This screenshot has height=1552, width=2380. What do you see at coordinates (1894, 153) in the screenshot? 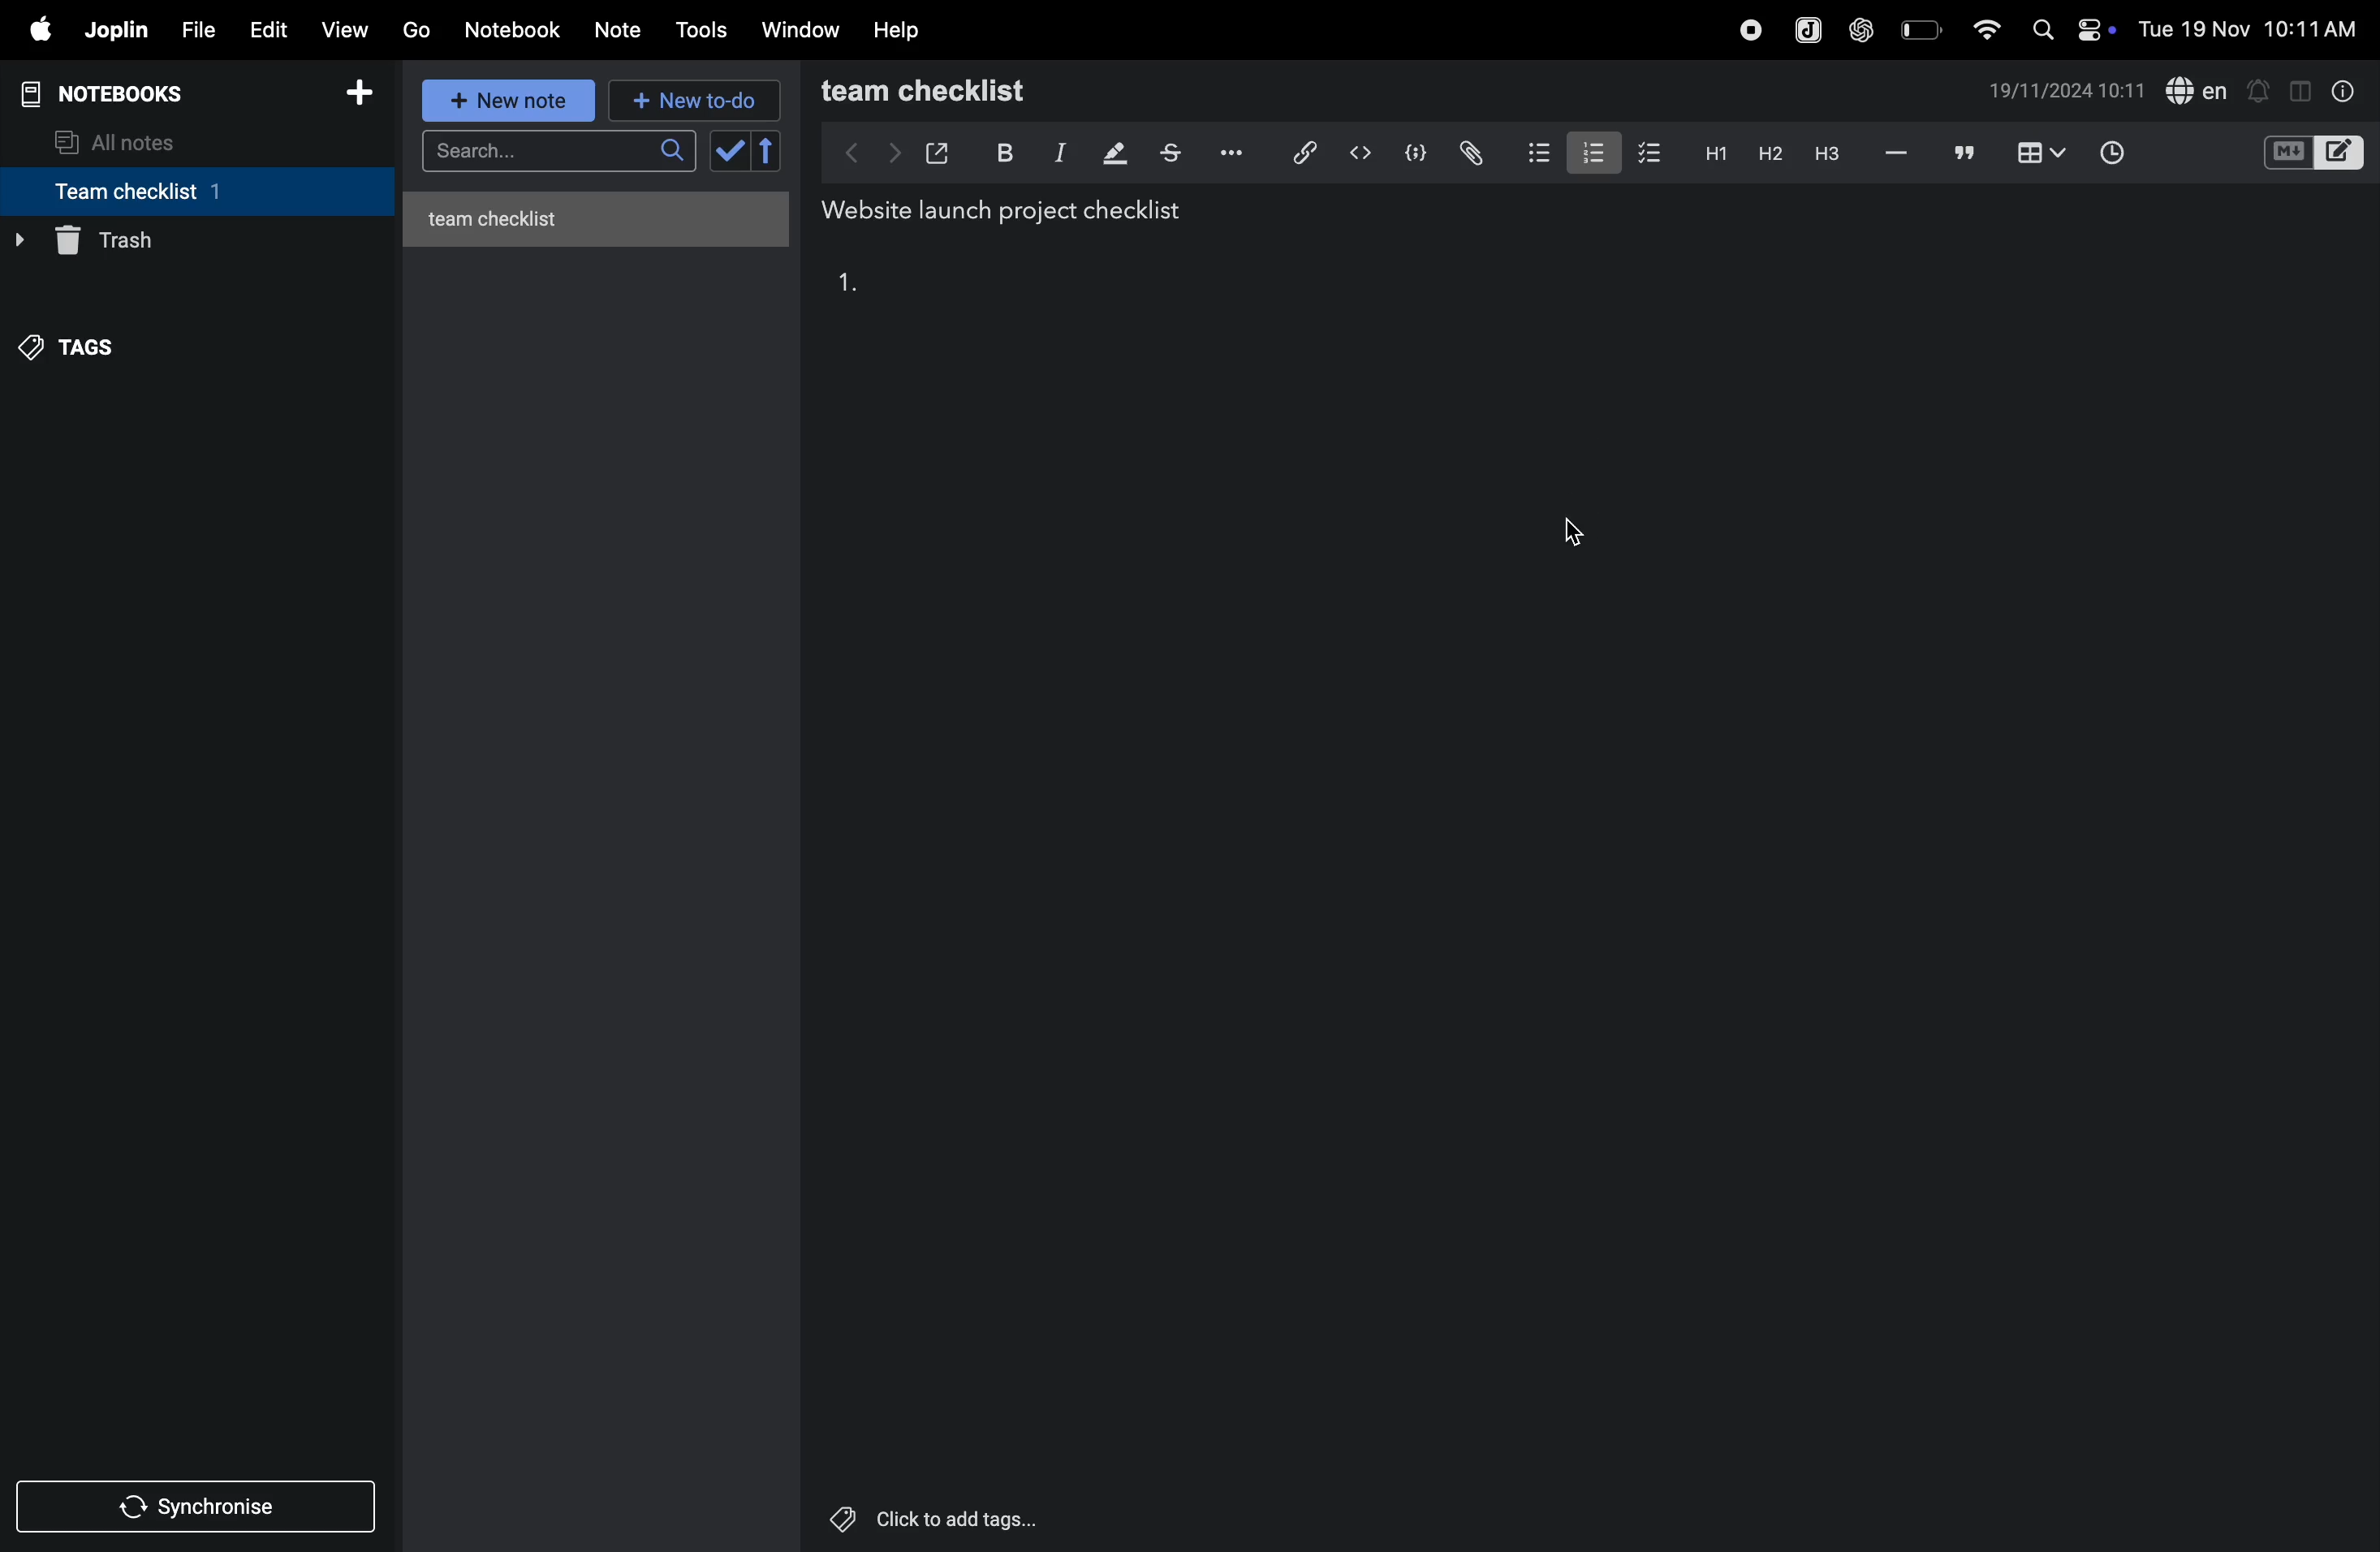
I see `hifen` at bounding box center [1894, 153].